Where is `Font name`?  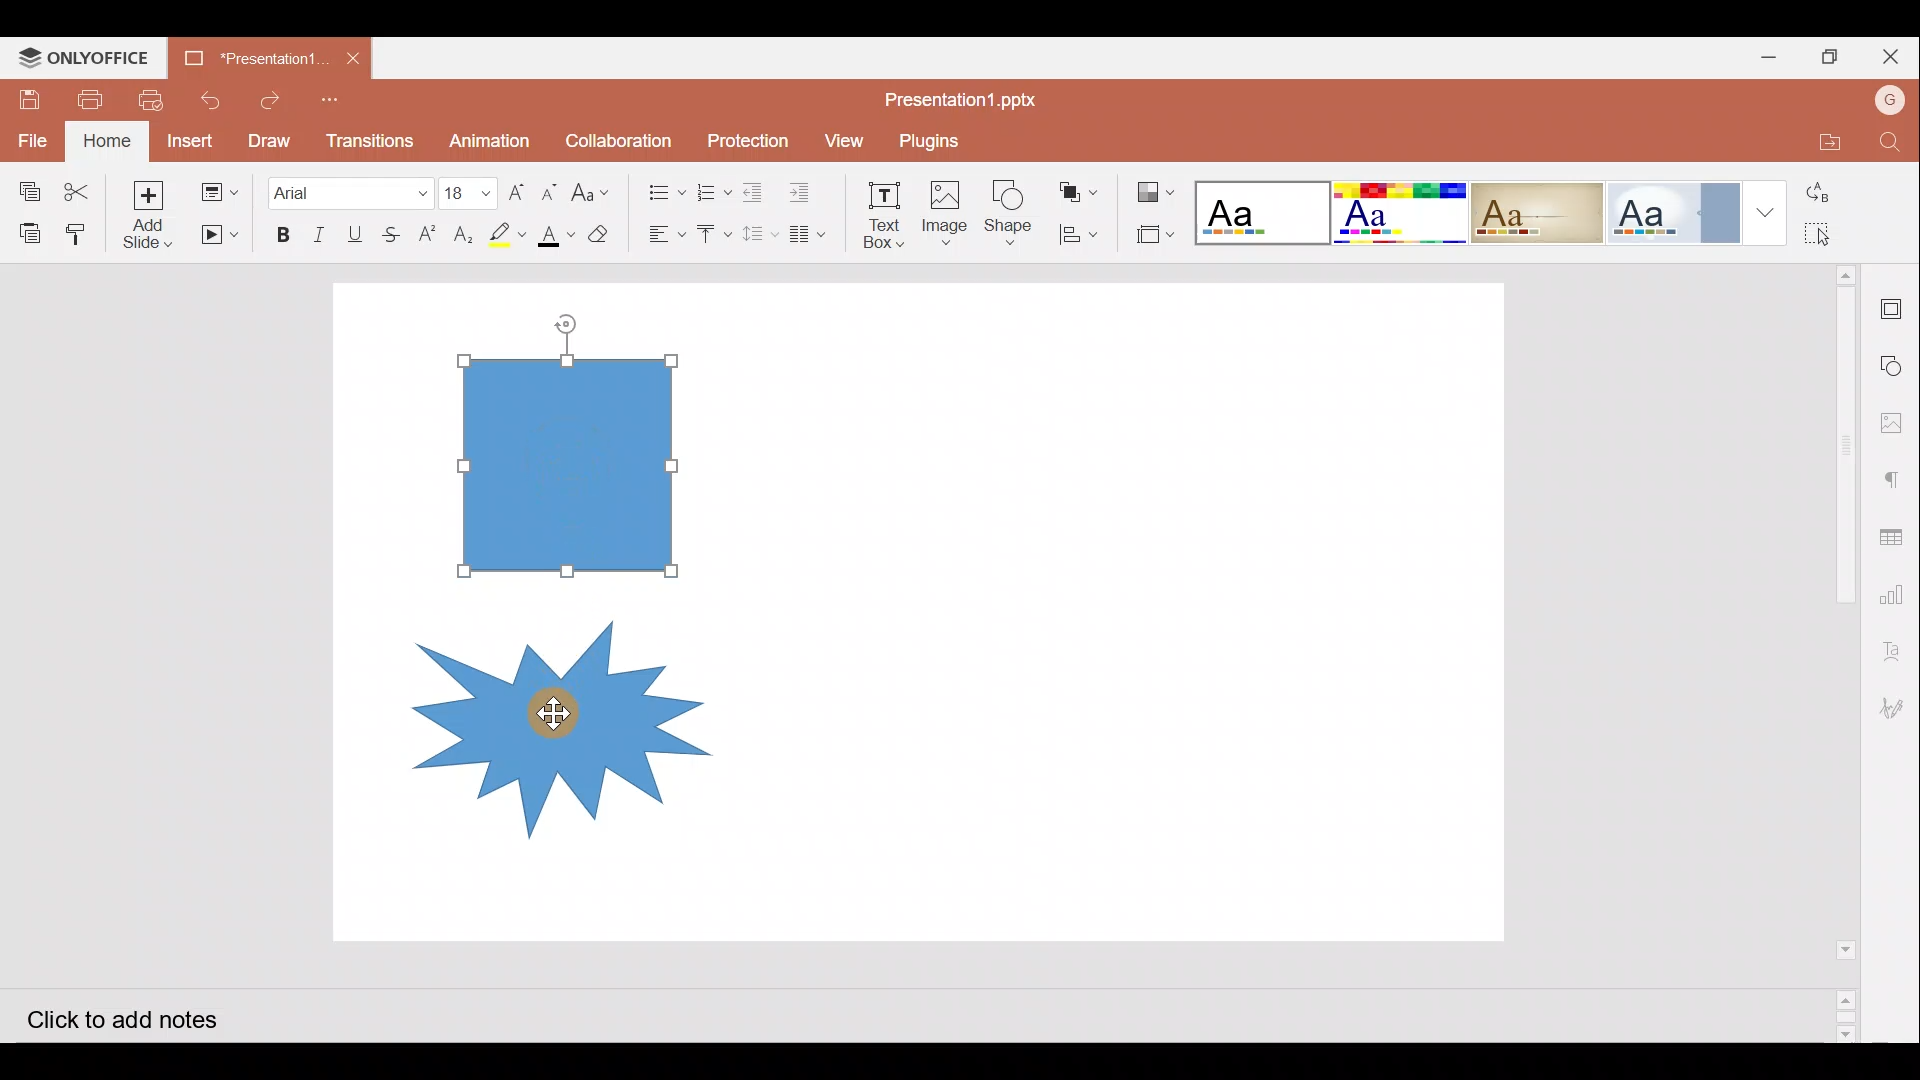 Font name is located at coordinates (348, 187).